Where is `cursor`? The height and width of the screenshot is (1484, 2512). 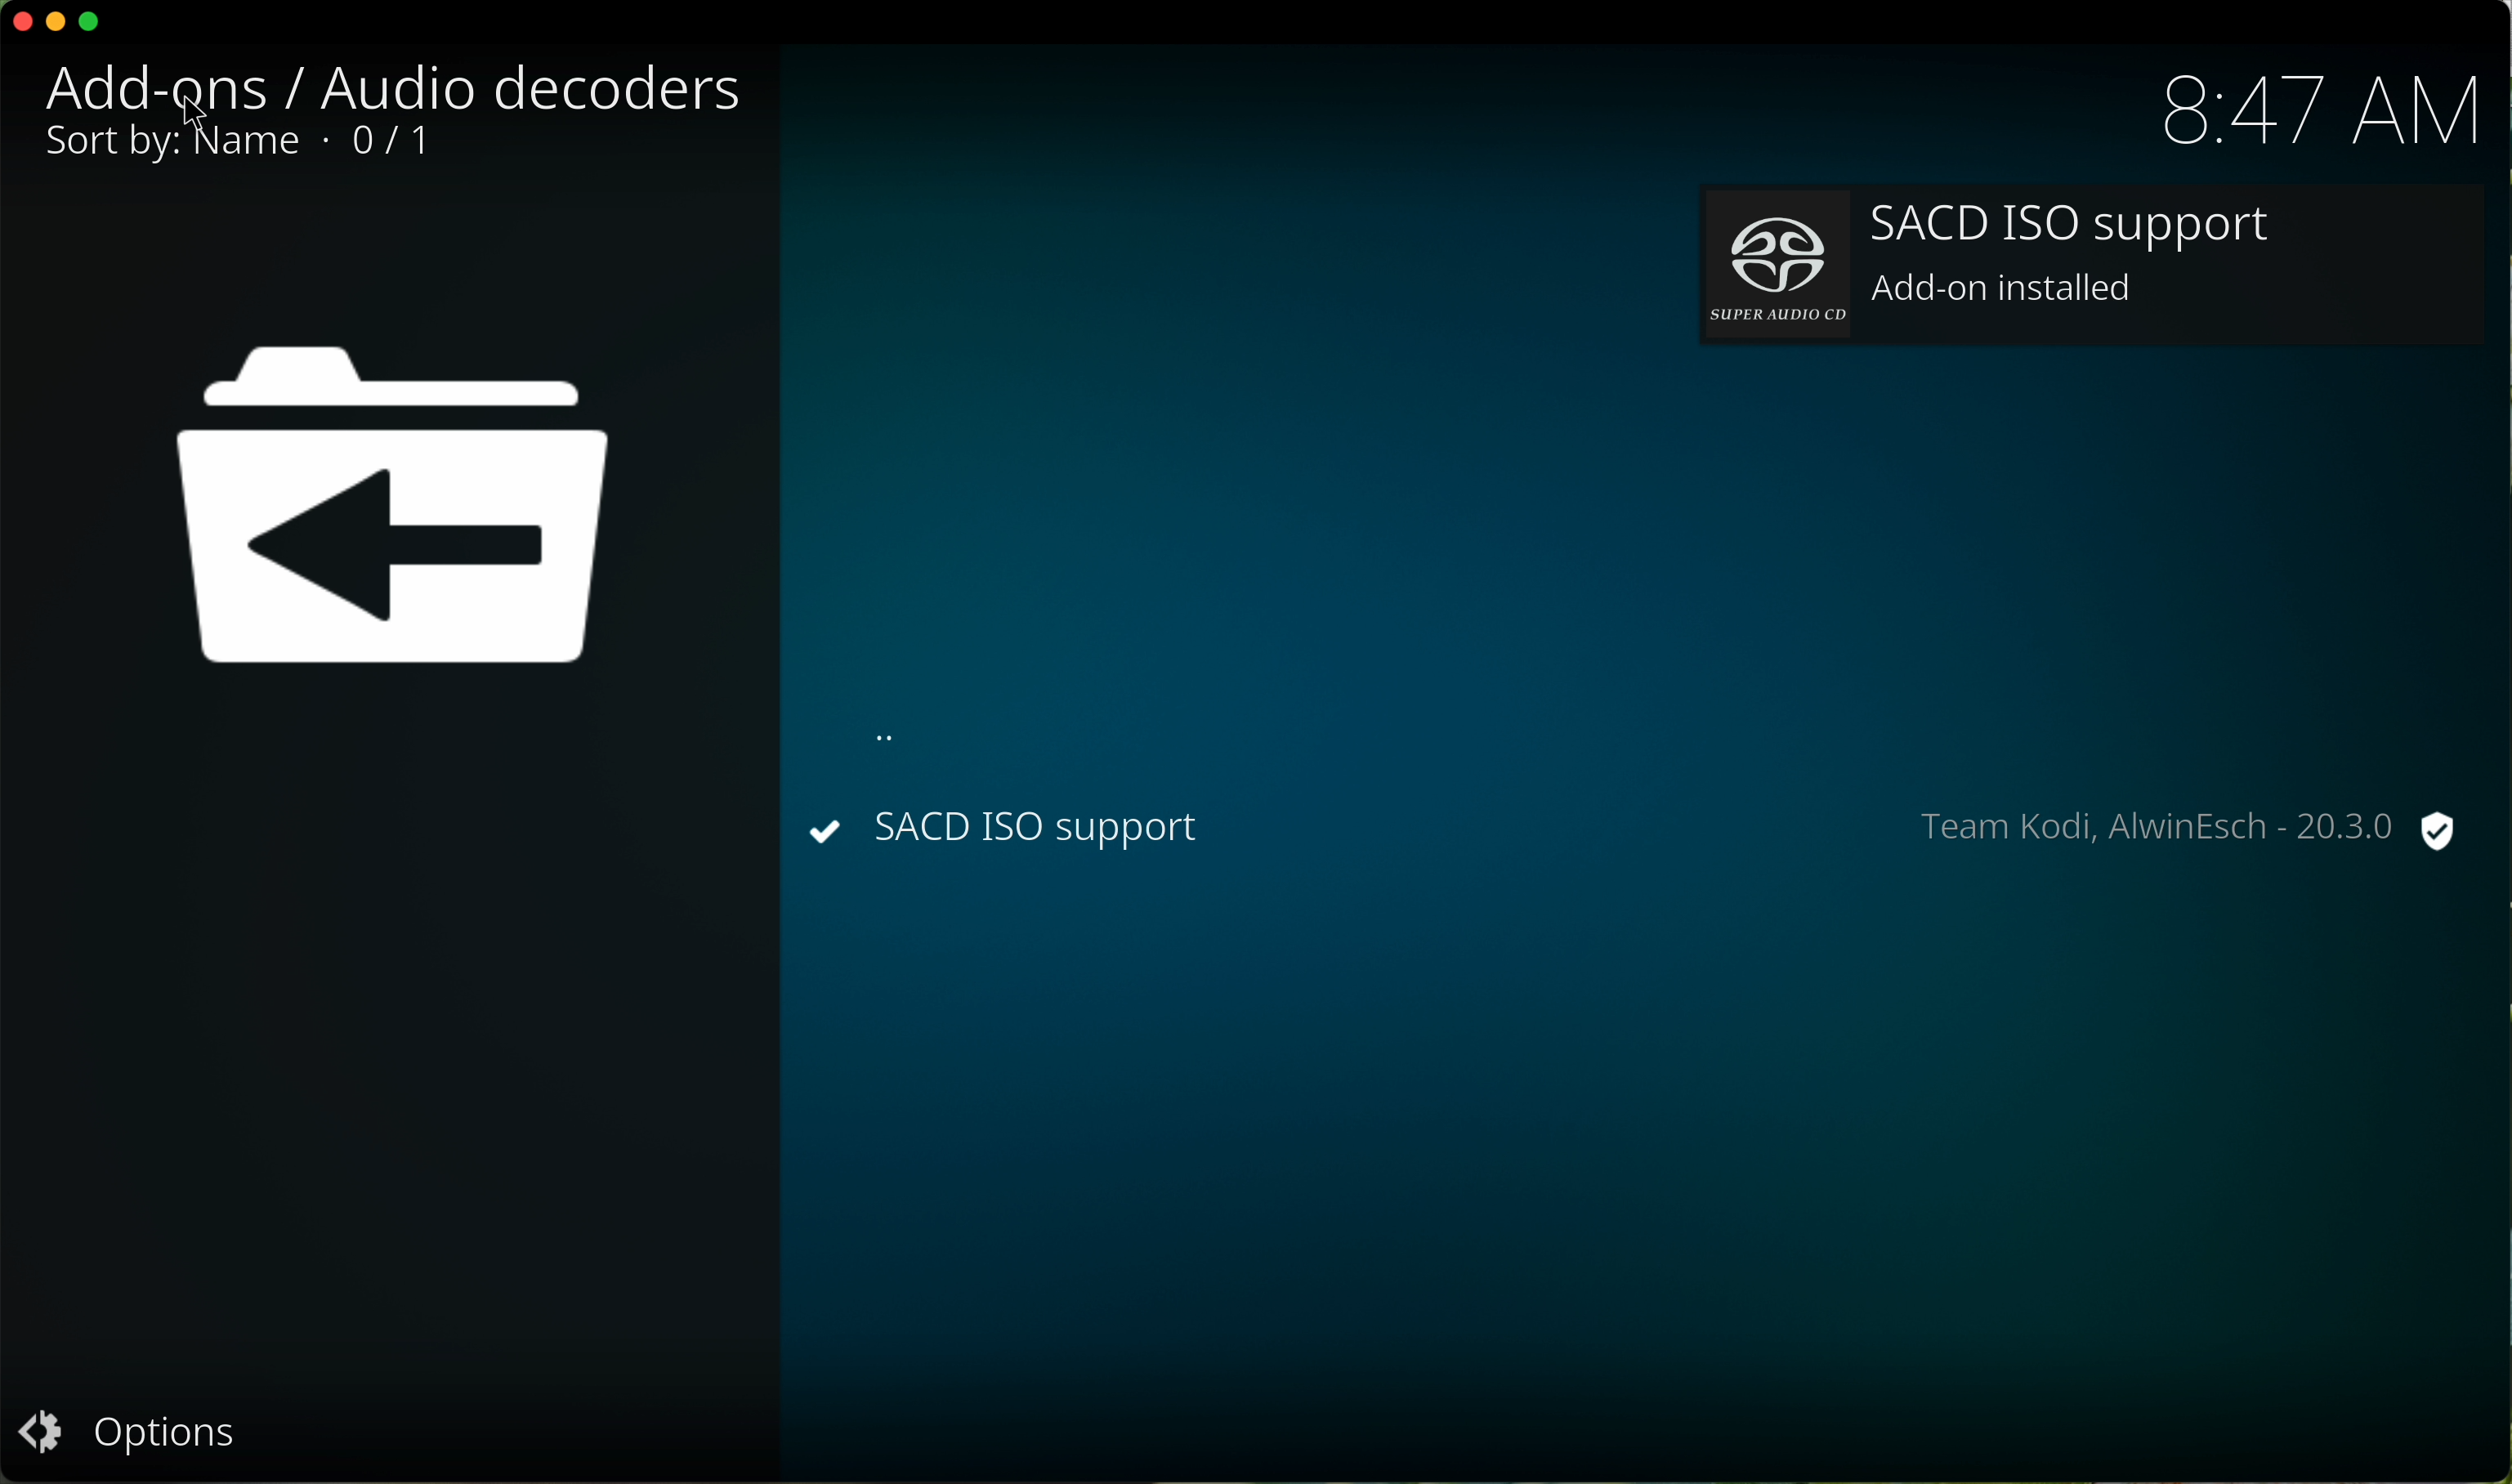 cursor is located at coordinates (205, 116).